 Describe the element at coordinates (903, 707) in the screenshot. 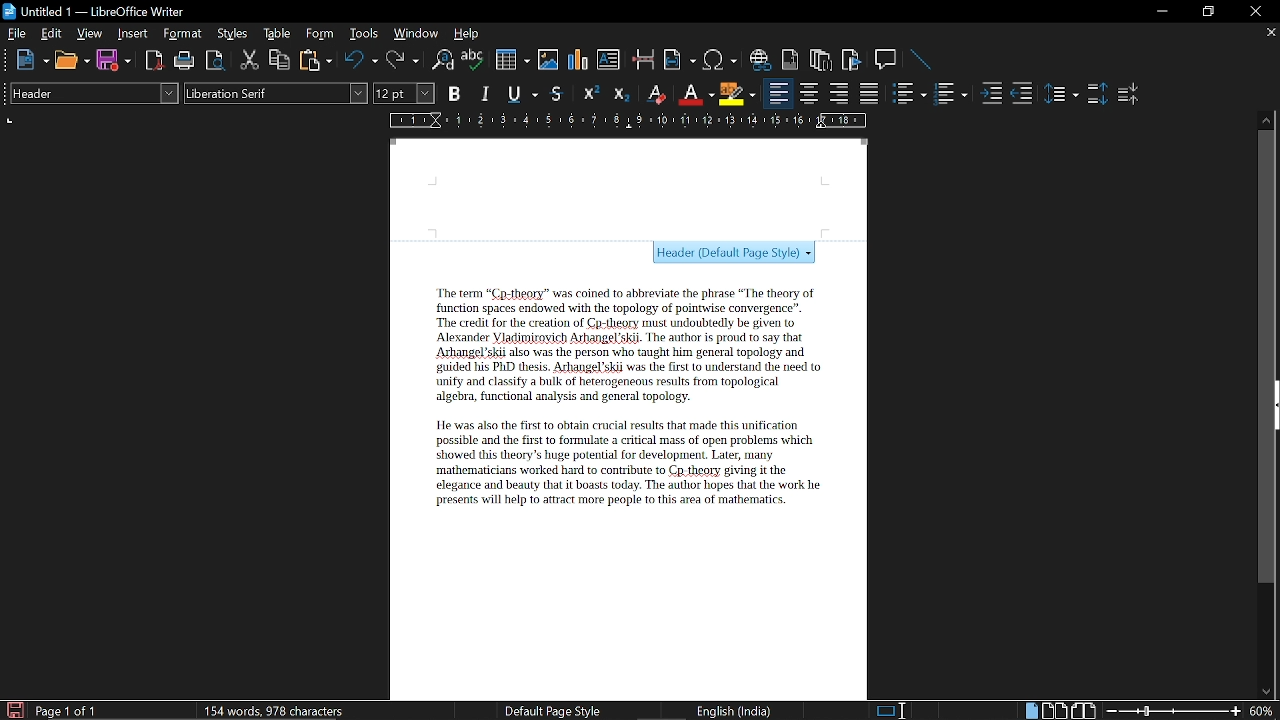

I see `cursor` at that location.